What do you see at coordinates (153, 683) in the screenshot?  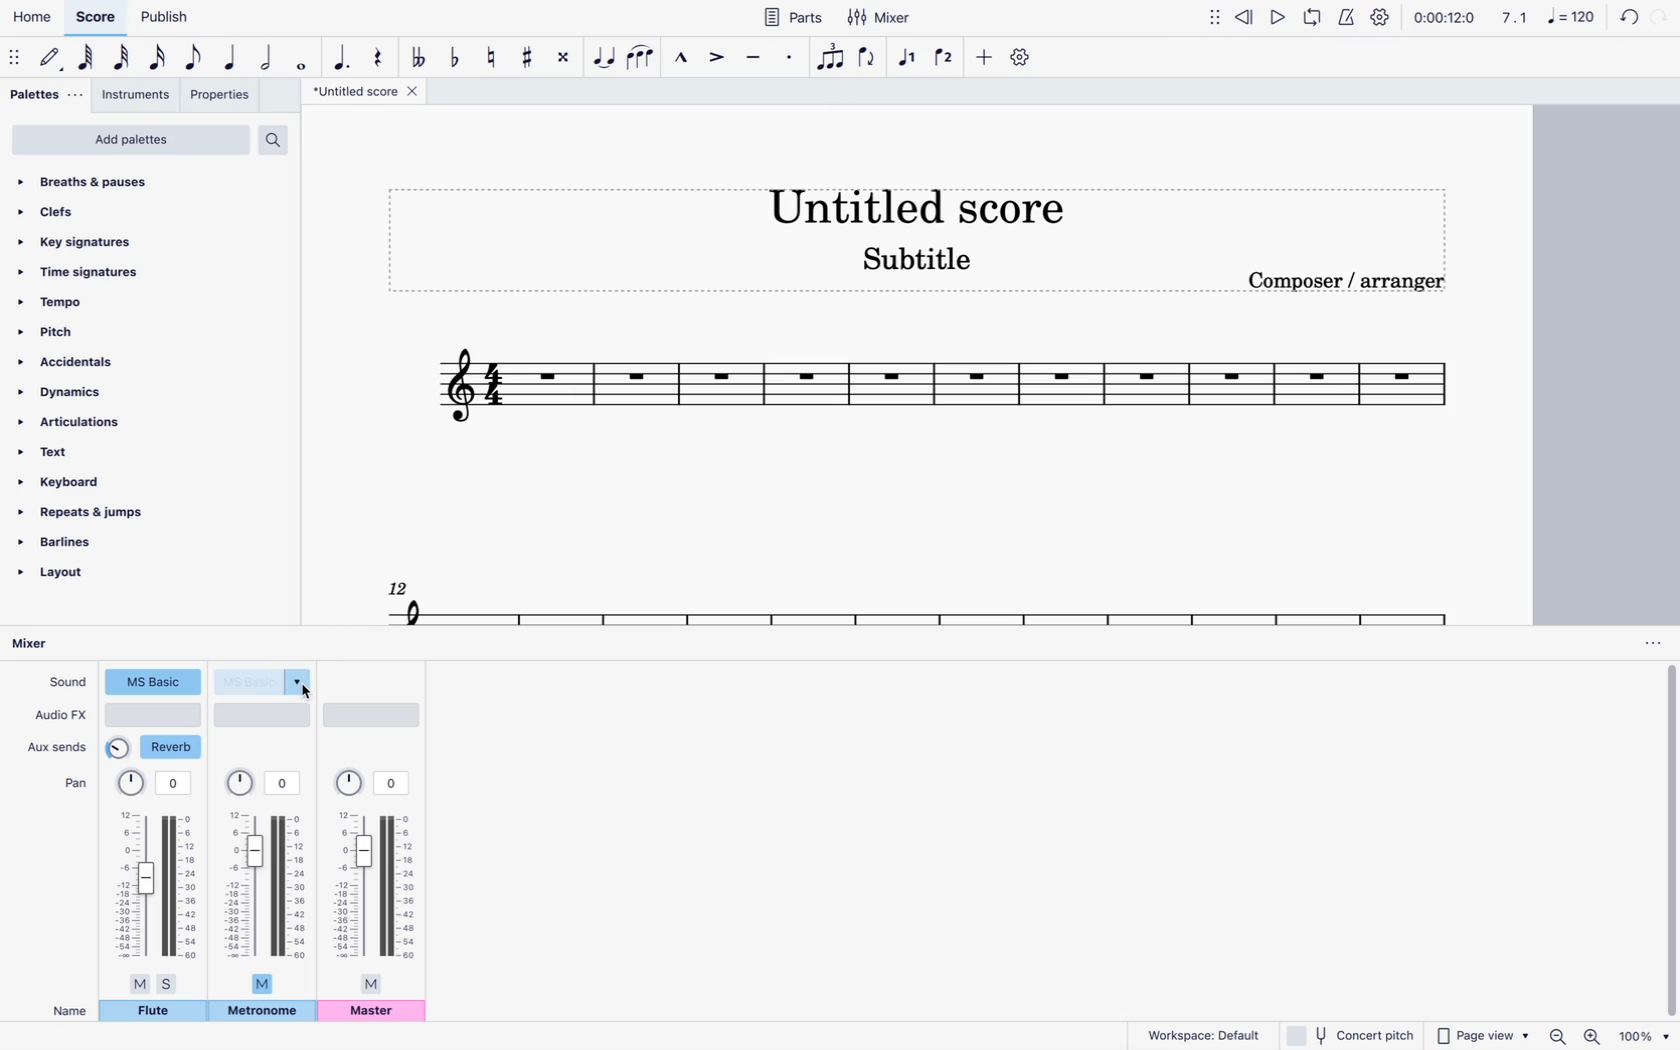 I see `sound type` at bounding box center [153, 683].